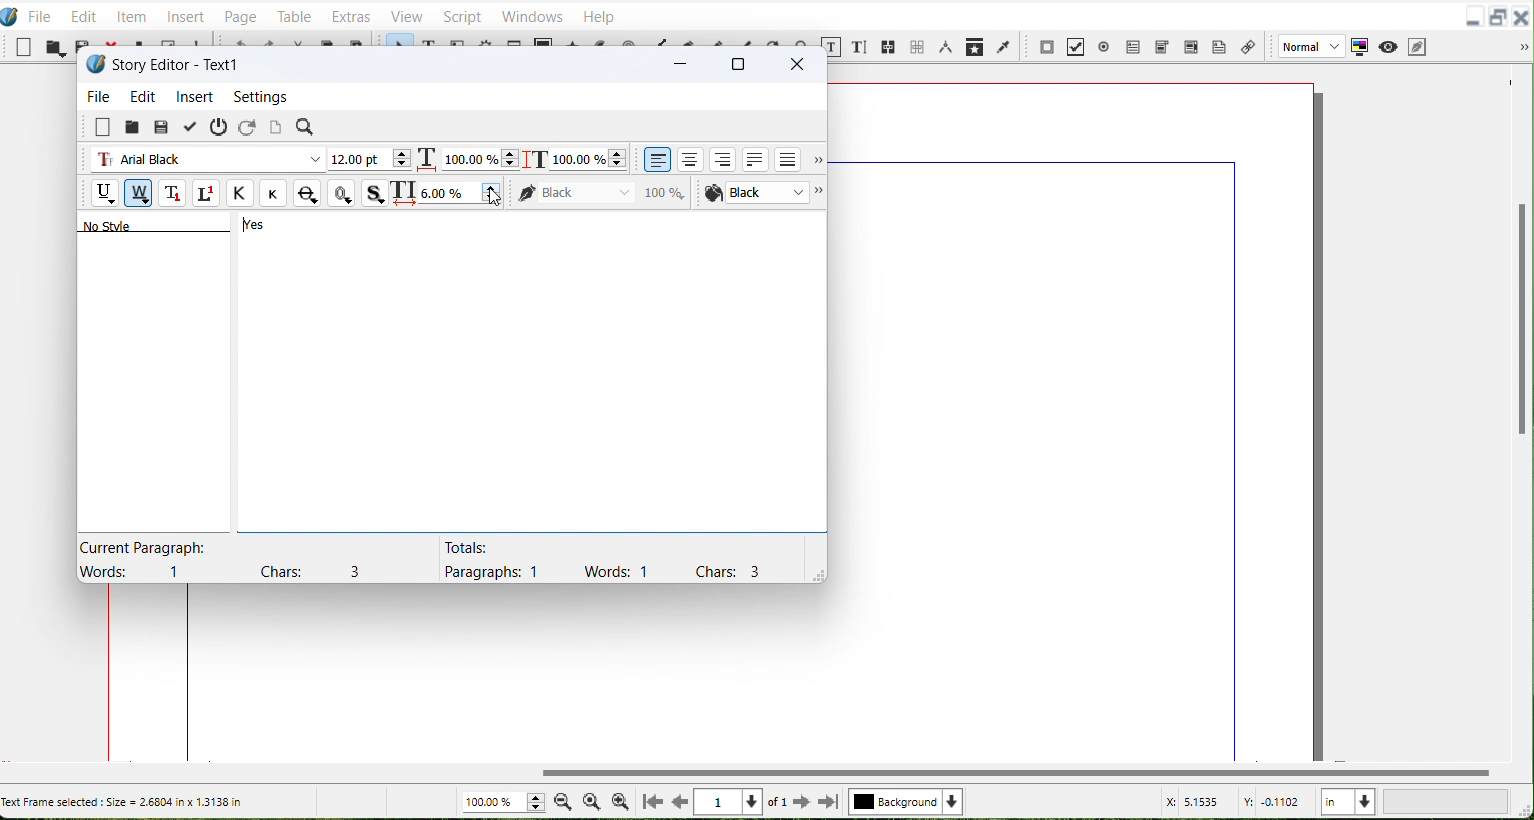 This screenshot has height=820, width=1534. What do you see at coordinates (186, 15) in the screenshot?
I see `Insert` at bounding box center [186, 15].